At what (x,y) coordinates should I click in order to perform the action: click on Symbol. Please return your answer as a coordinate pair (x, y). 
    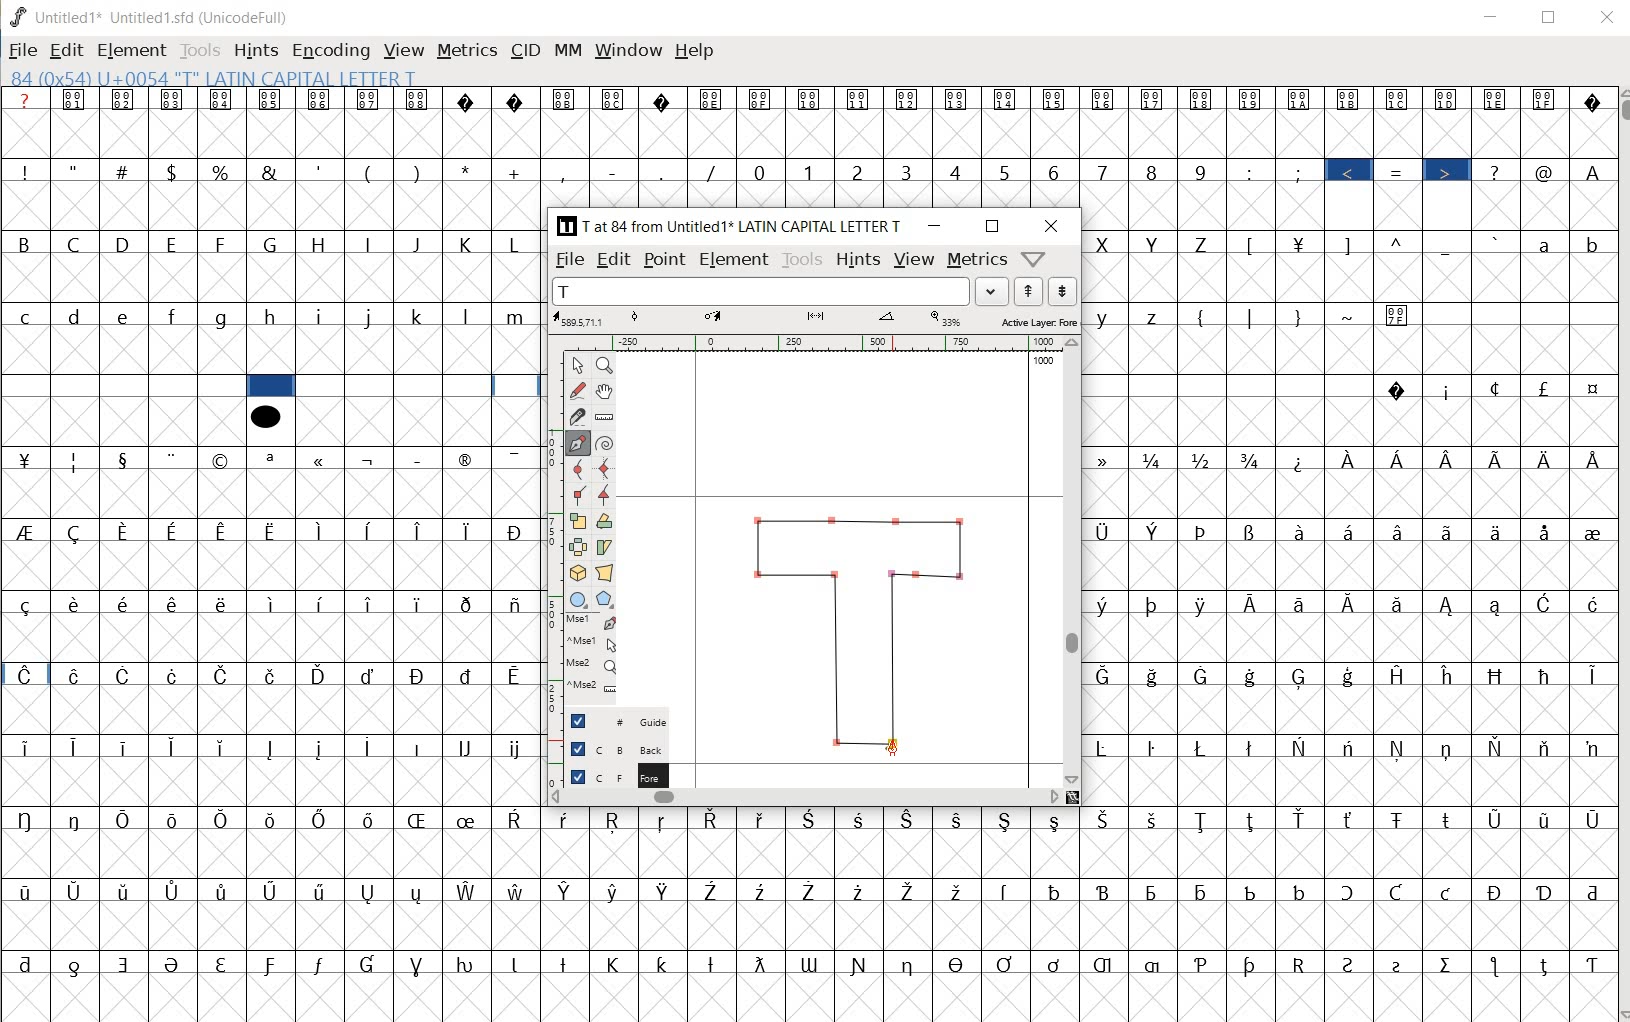
    Looking at the image, I should click on (1589, 892).